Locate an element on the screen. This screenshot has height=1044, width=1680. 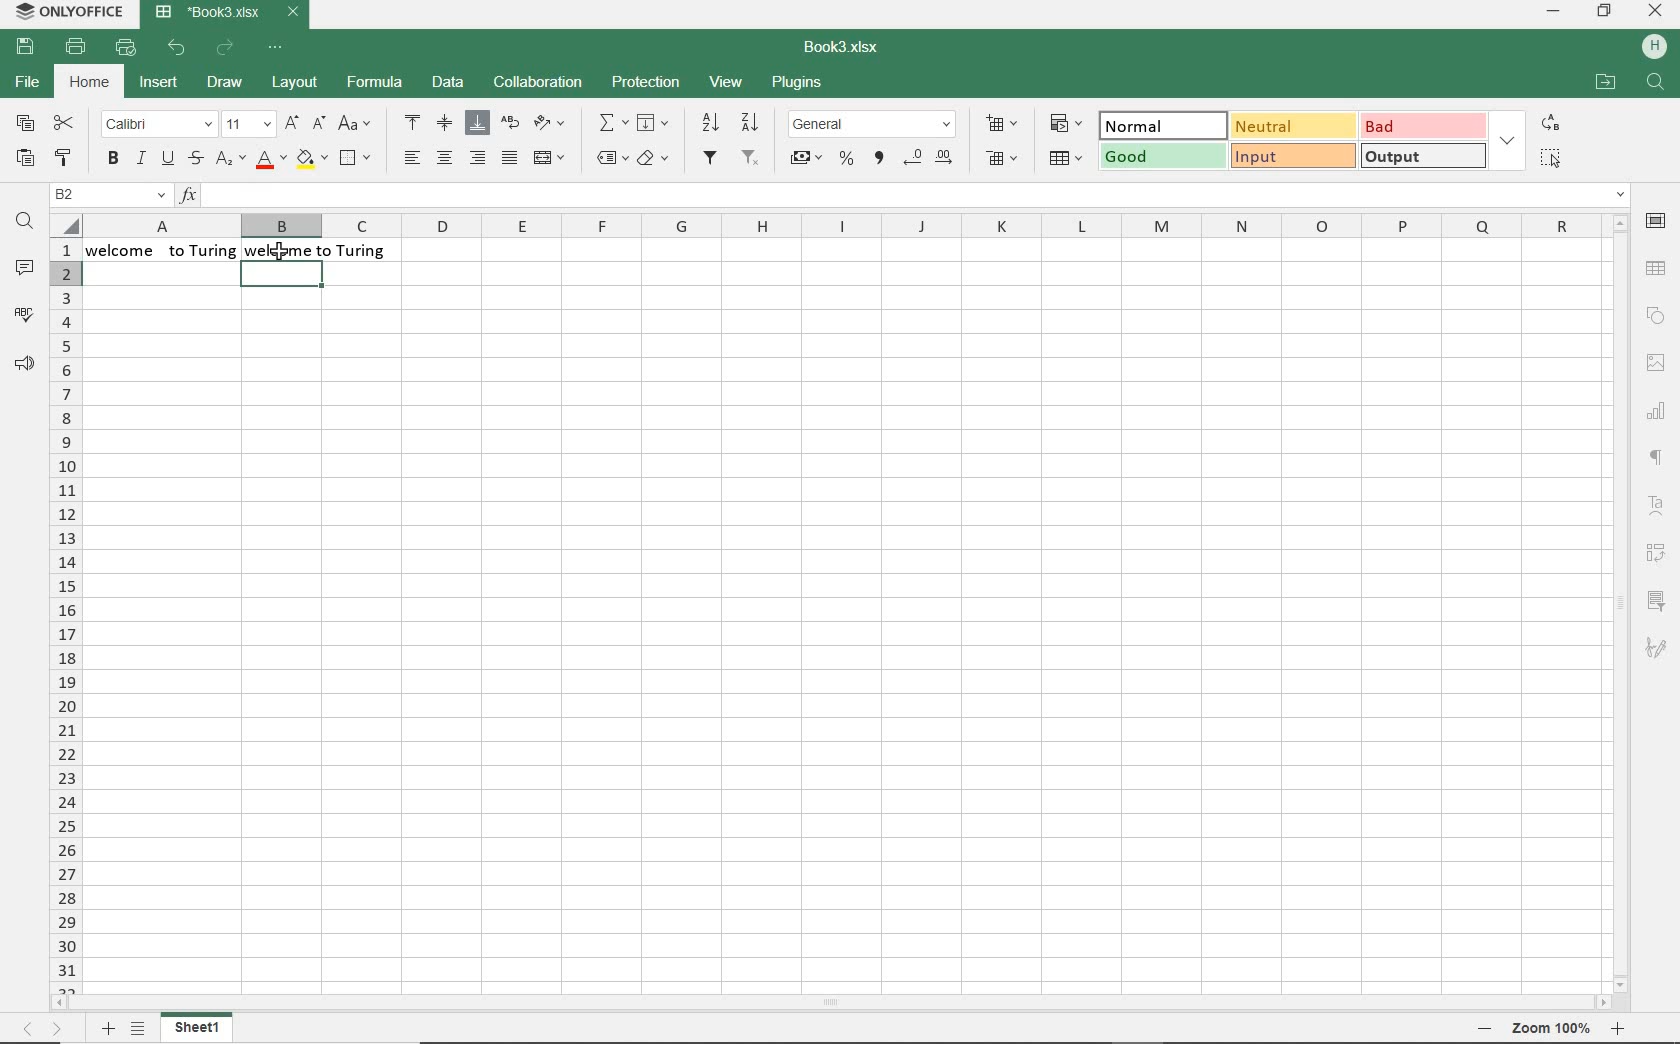
print is located at coordinates (72, 45).